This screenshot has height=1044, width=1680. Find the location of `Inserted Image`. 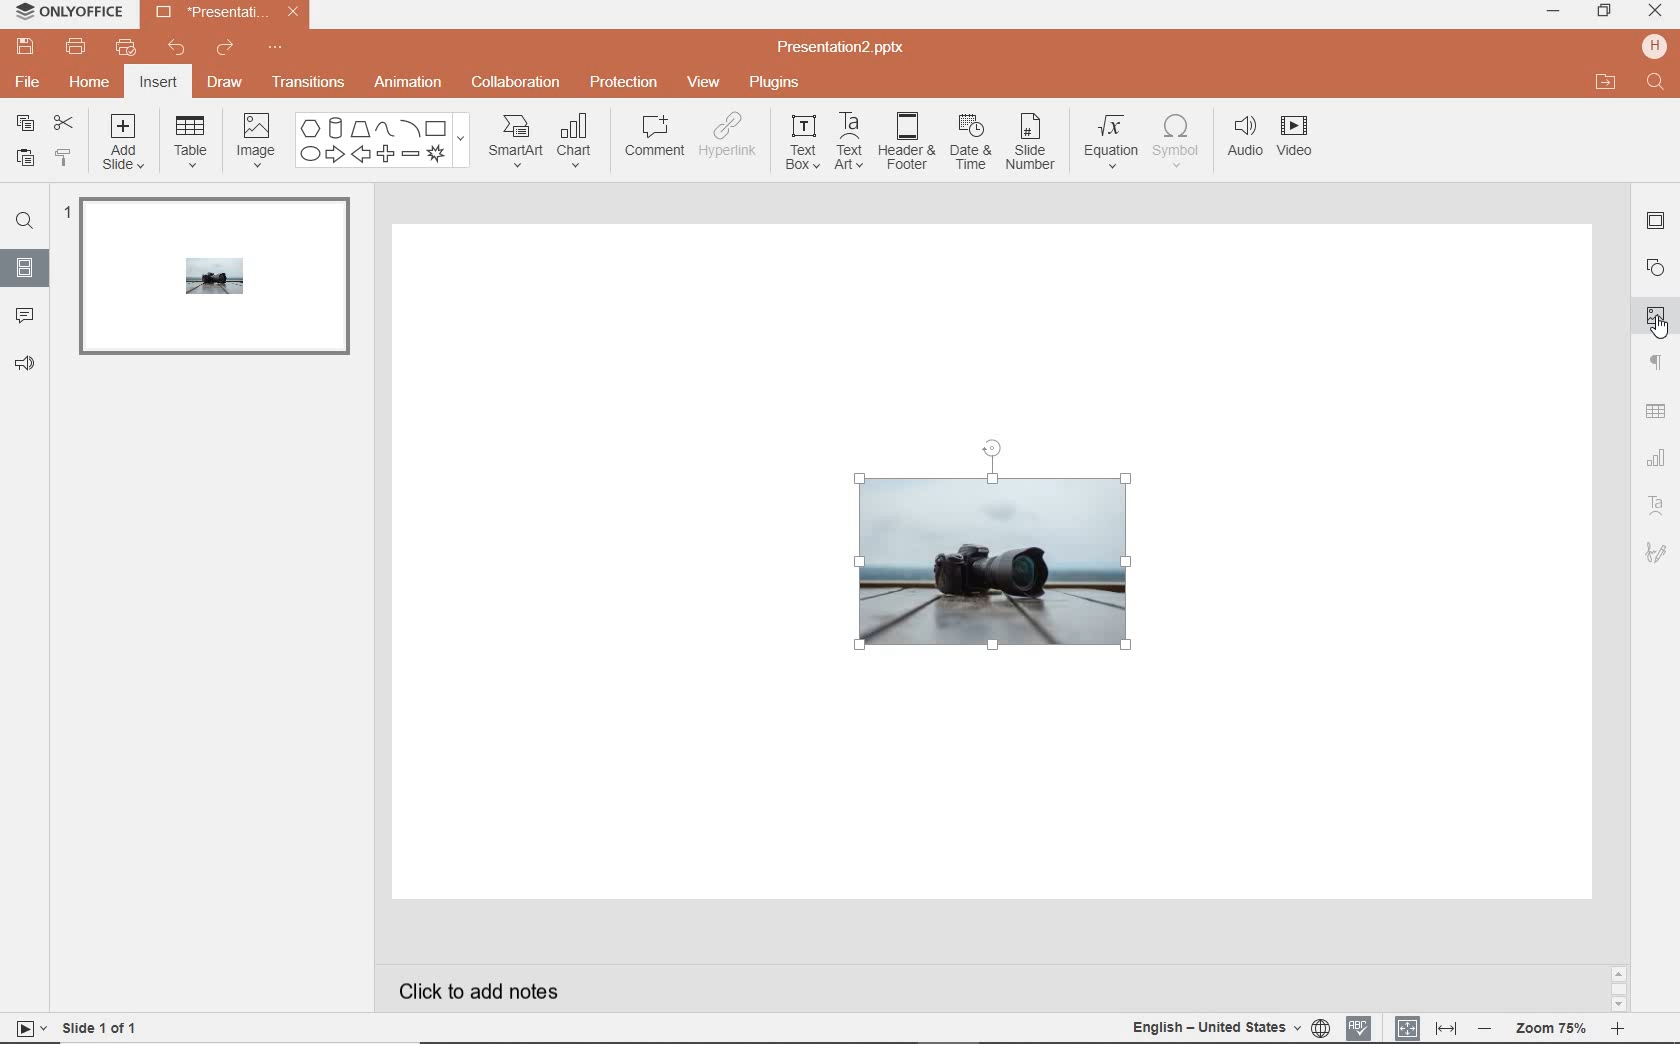

Inserted Image is located at coordinates (991, 548).